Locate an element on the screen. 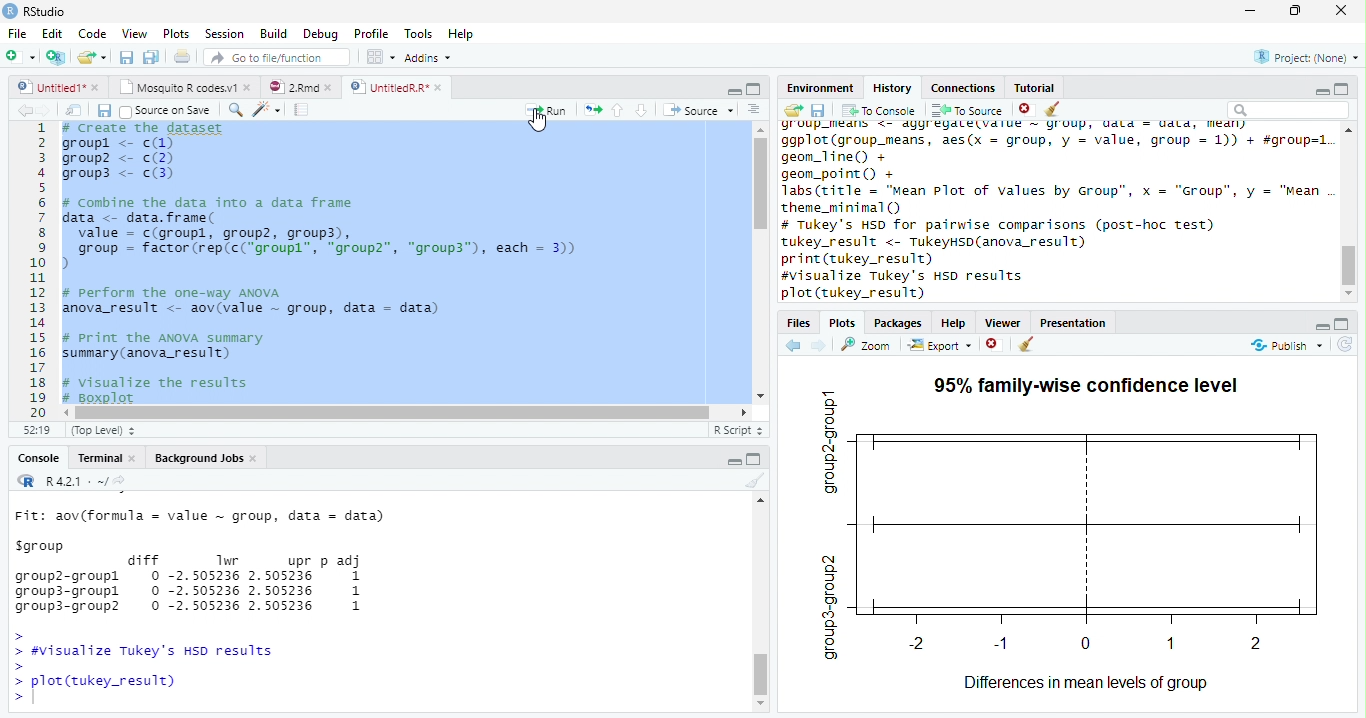 This screenshot has width=1366, height=718. Zoom In is located at coordinates (234, 111).